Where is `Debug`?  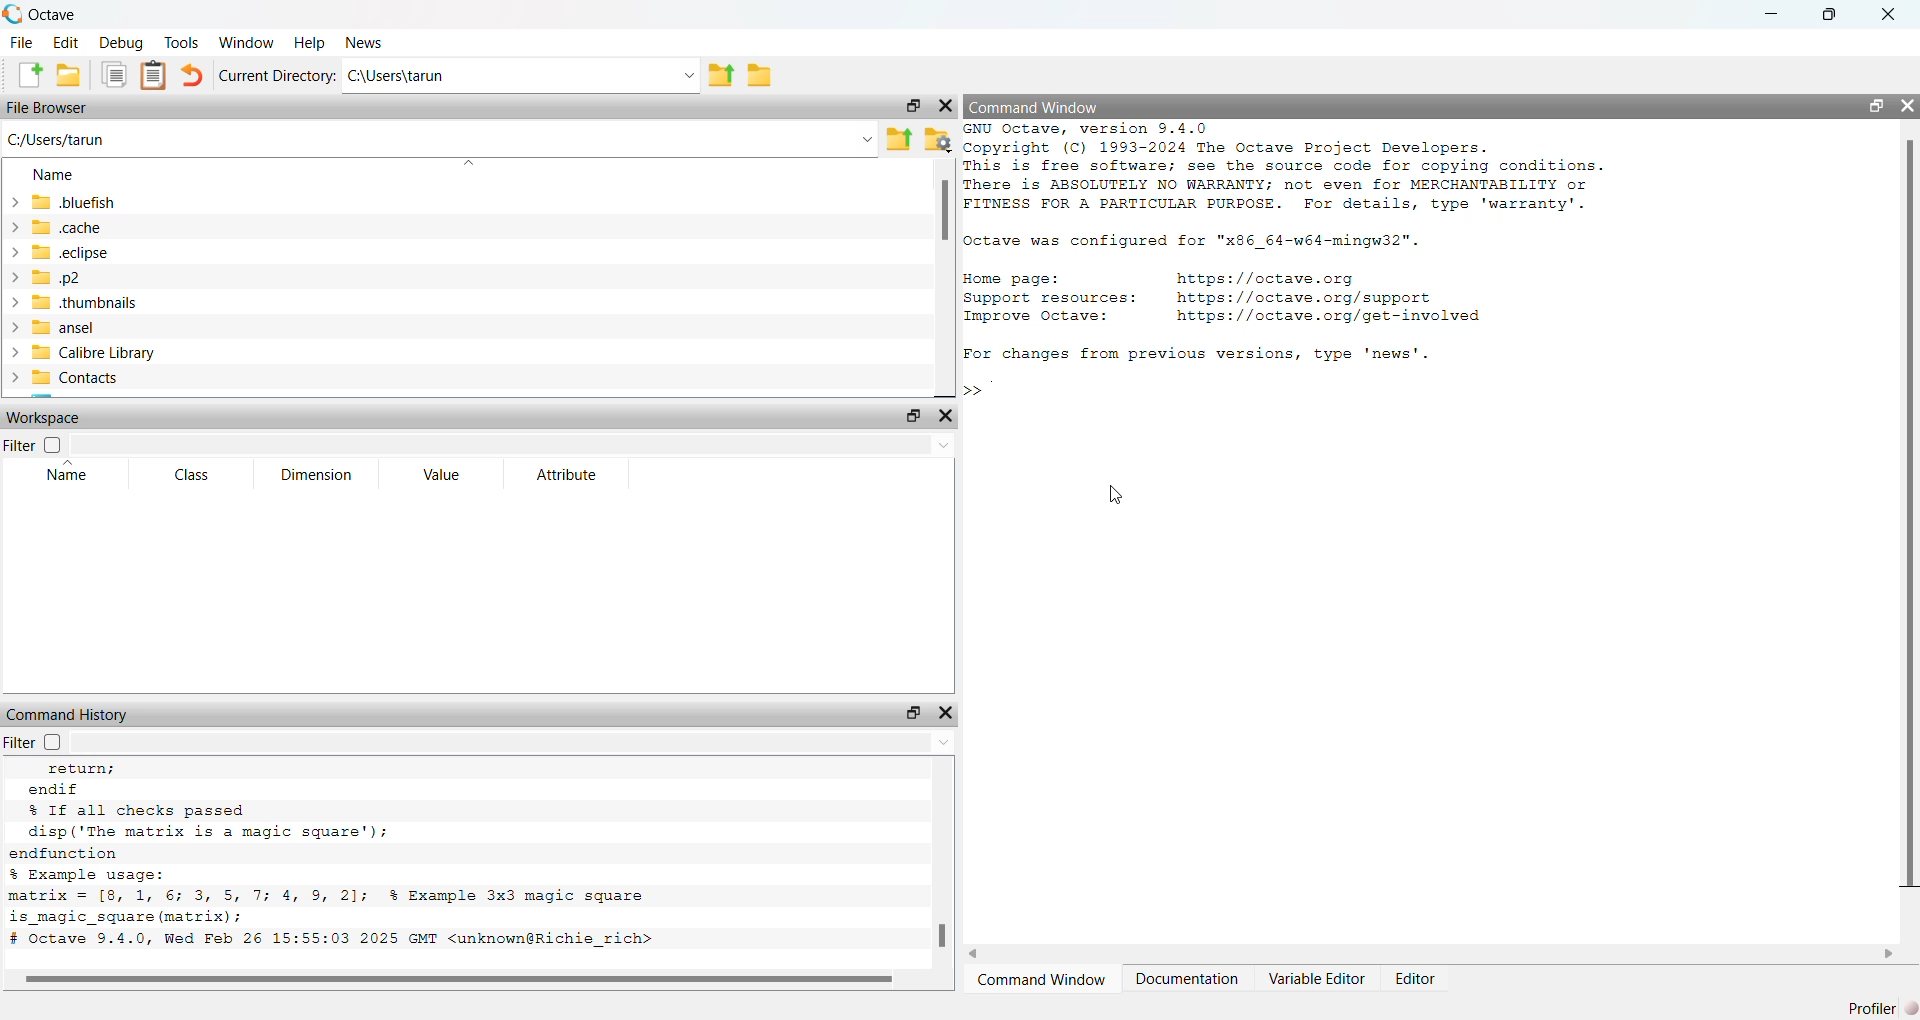 Debug is located at coordinates (123, 43).